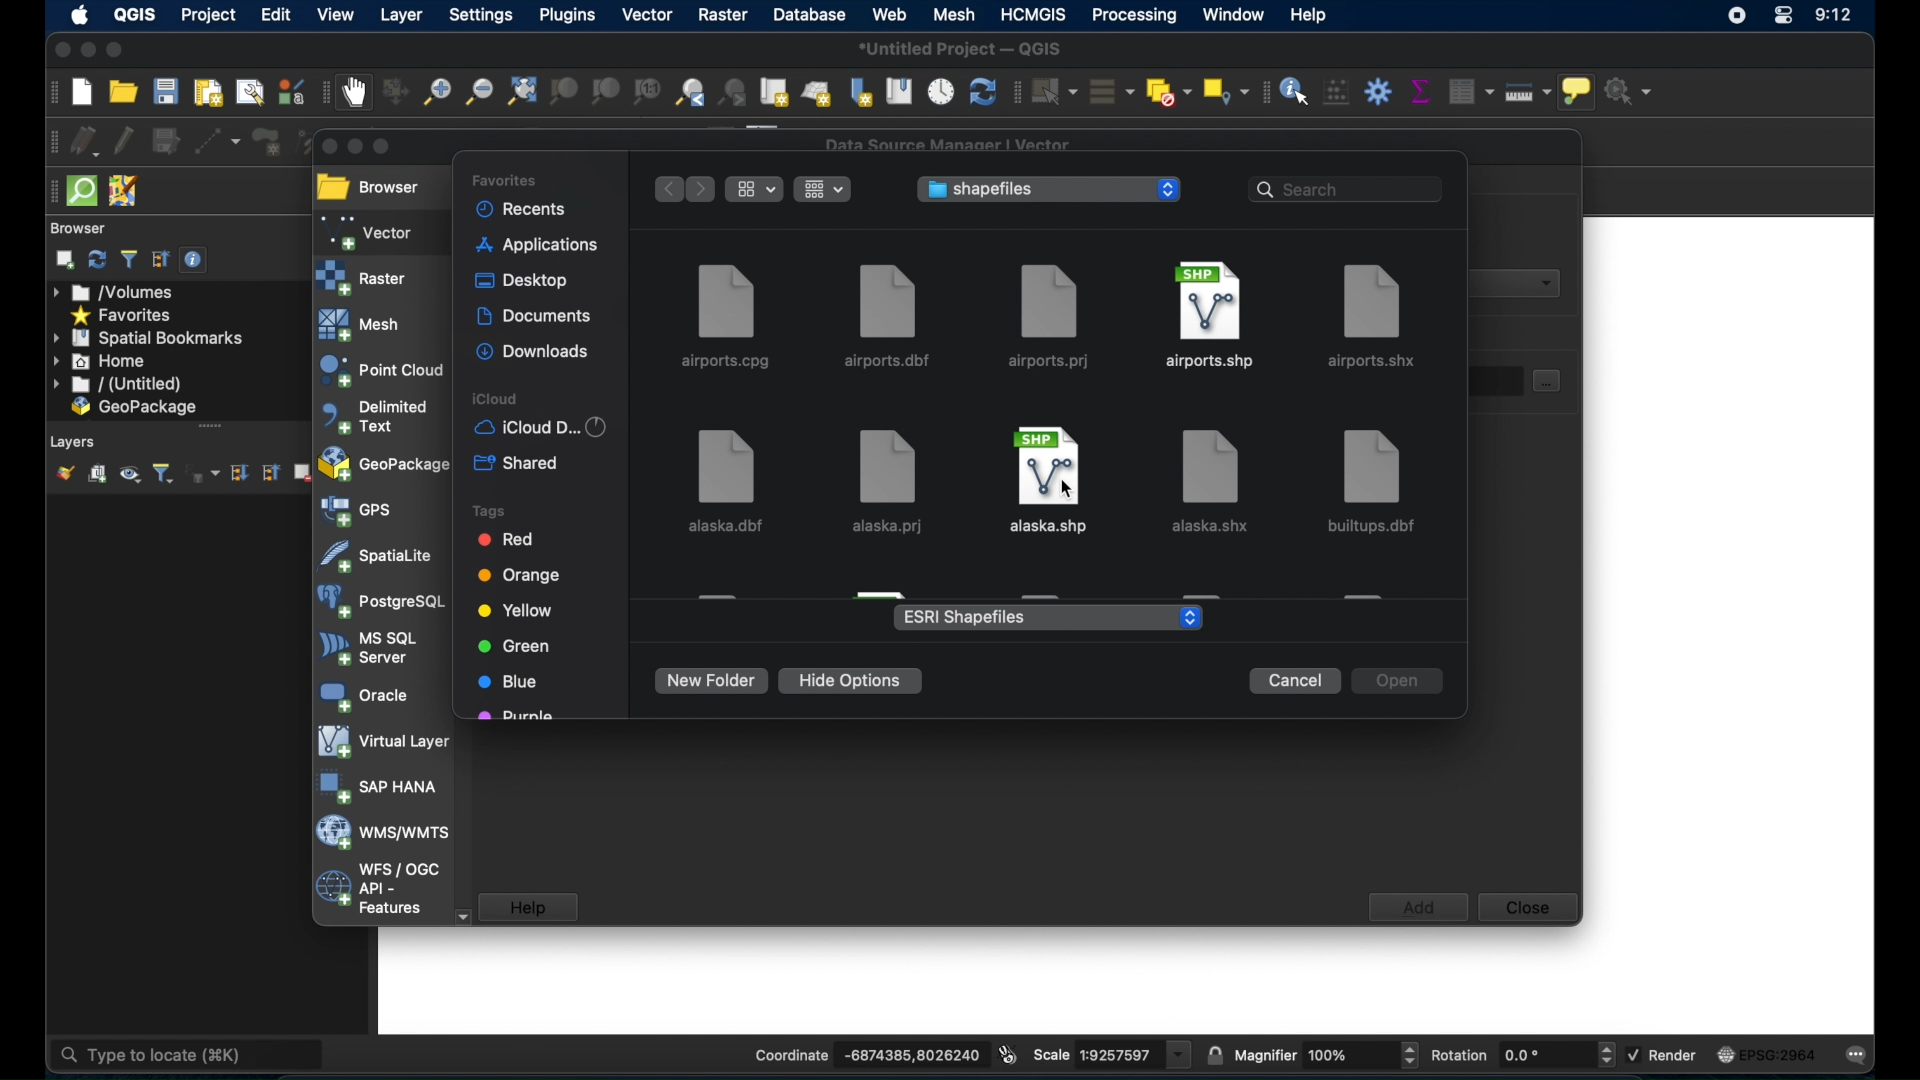 The height and width of the screenshot is (1080, 1920). I want to click on point cloud , so click(380, 370).